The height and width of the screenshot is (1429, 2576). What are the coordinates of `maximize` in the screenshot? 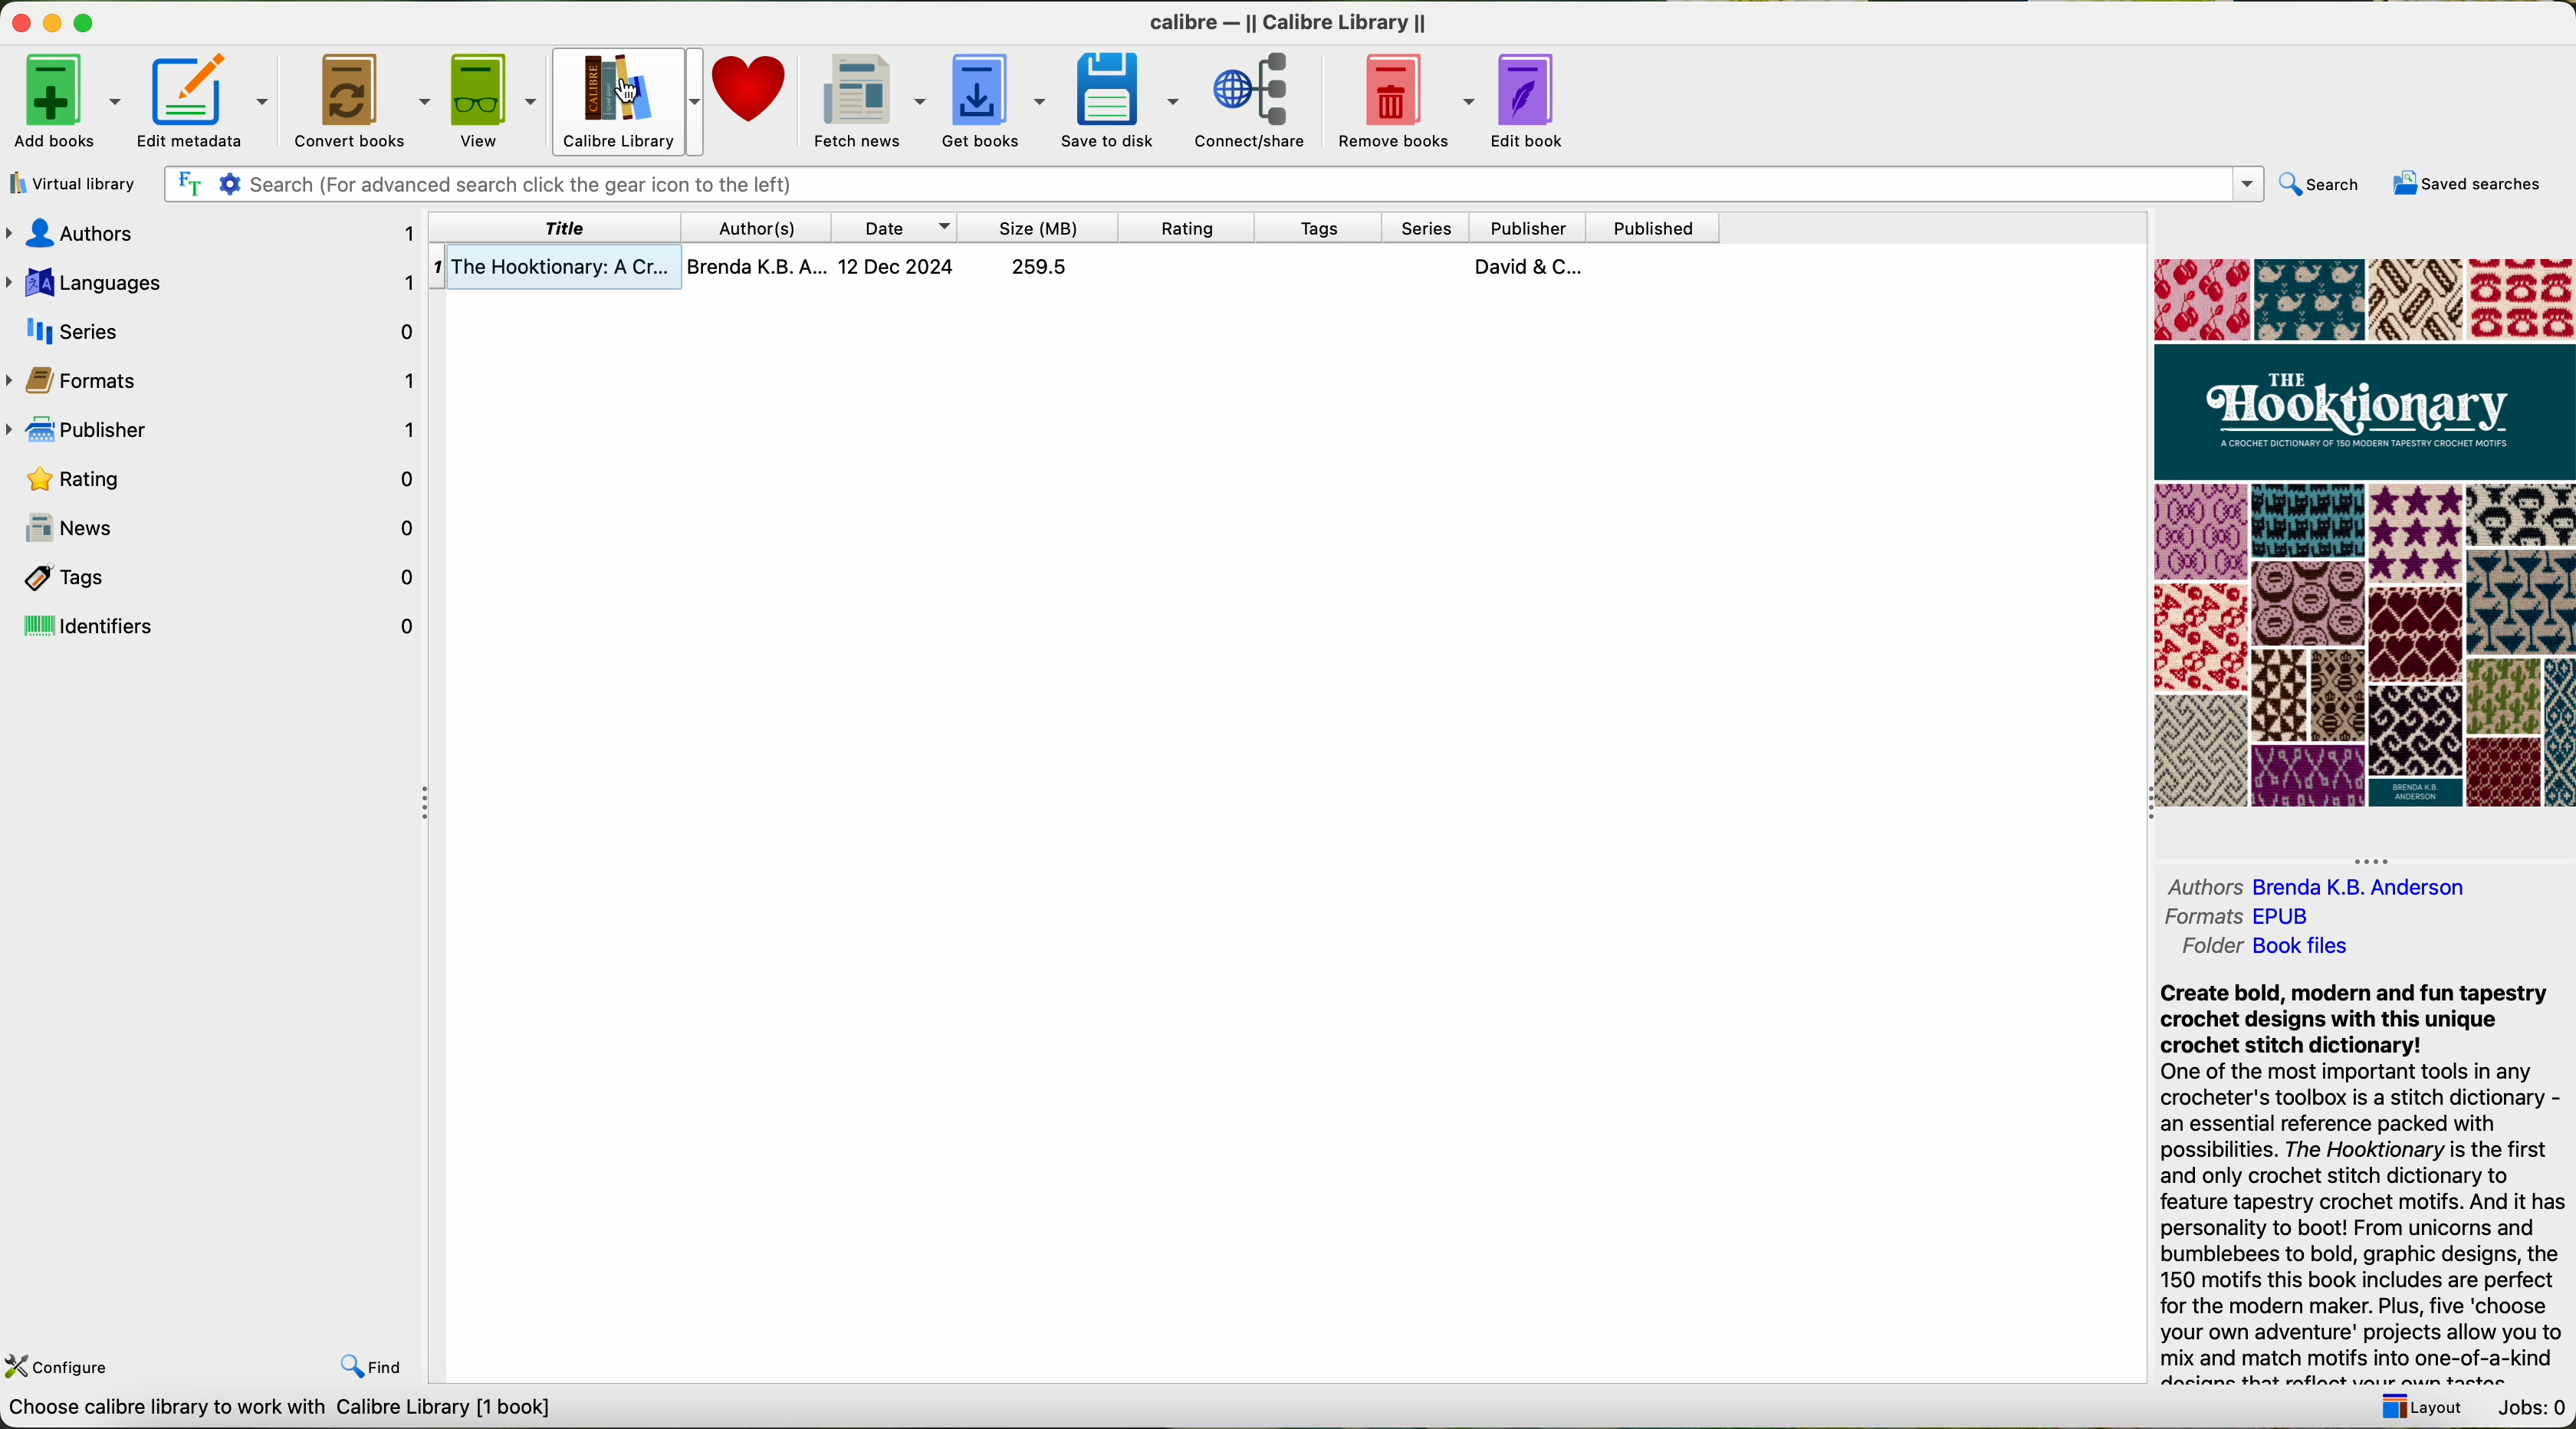 It's located at (85, 22).